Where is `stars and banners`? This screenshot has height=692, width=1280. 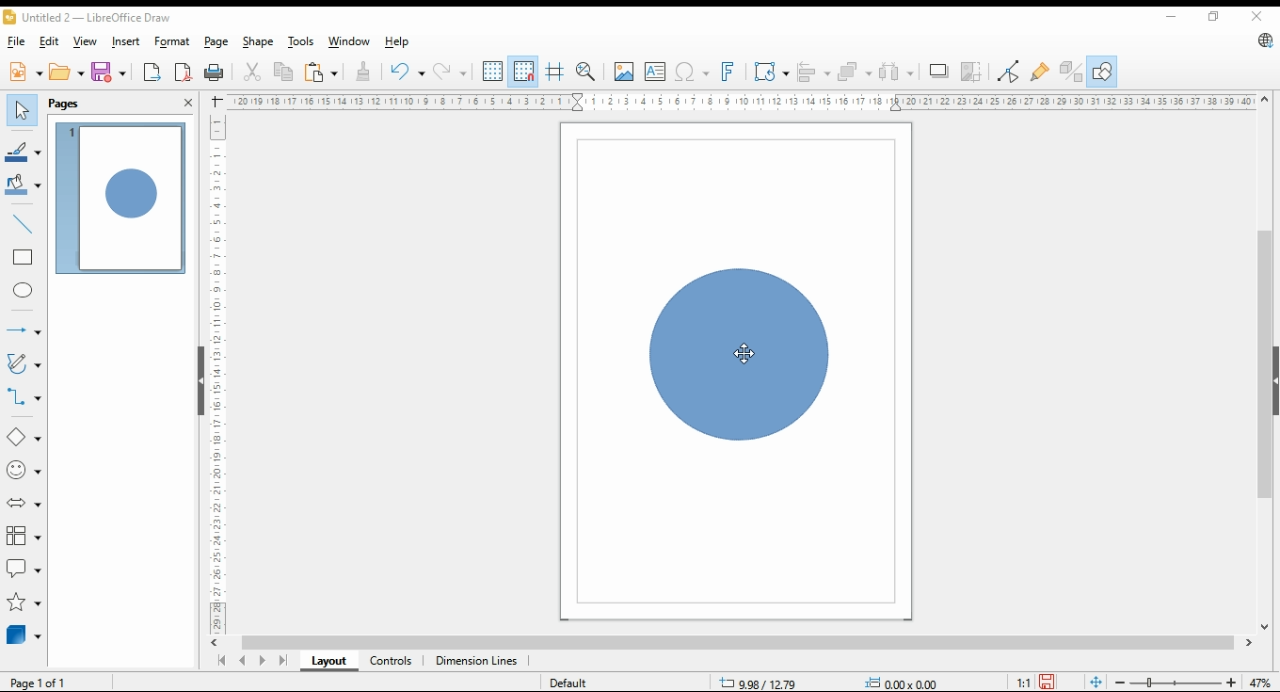 stars and banners is located at coordinates (23, 601).